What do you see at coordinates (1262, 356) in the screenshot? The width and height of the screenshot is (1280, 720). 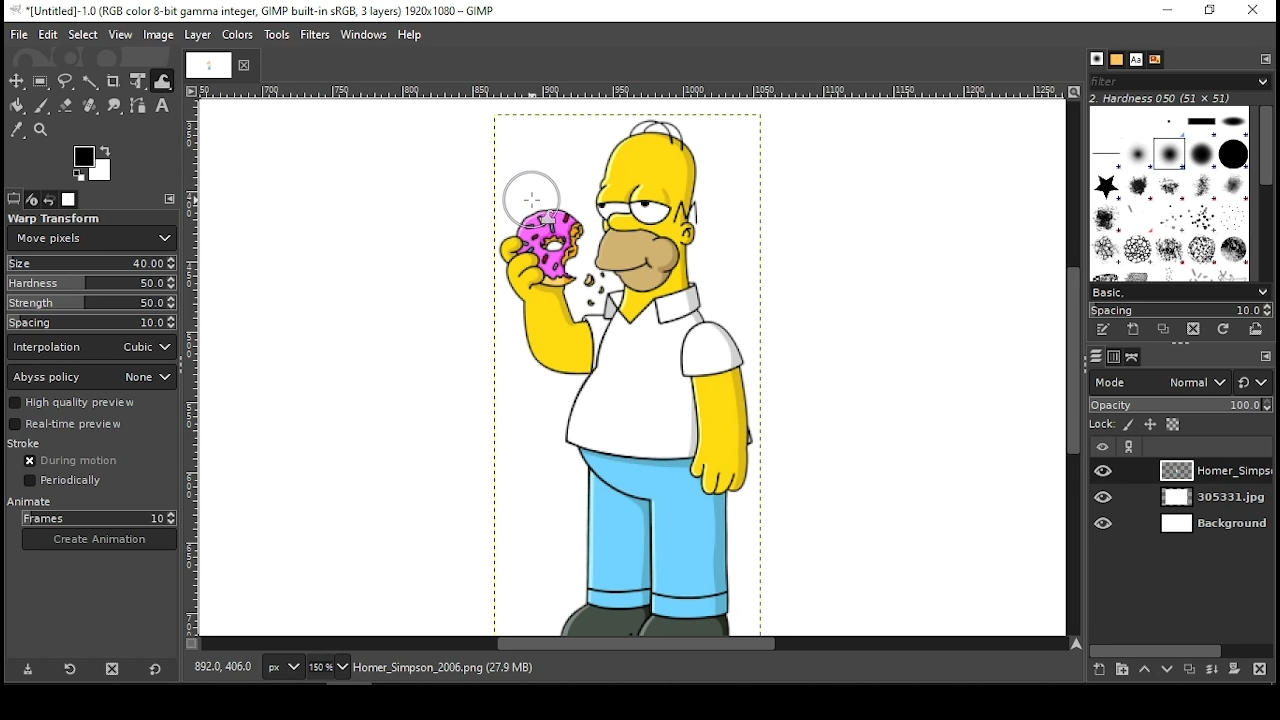 I see `edit toolbar` at bounding box center [1262, 356].